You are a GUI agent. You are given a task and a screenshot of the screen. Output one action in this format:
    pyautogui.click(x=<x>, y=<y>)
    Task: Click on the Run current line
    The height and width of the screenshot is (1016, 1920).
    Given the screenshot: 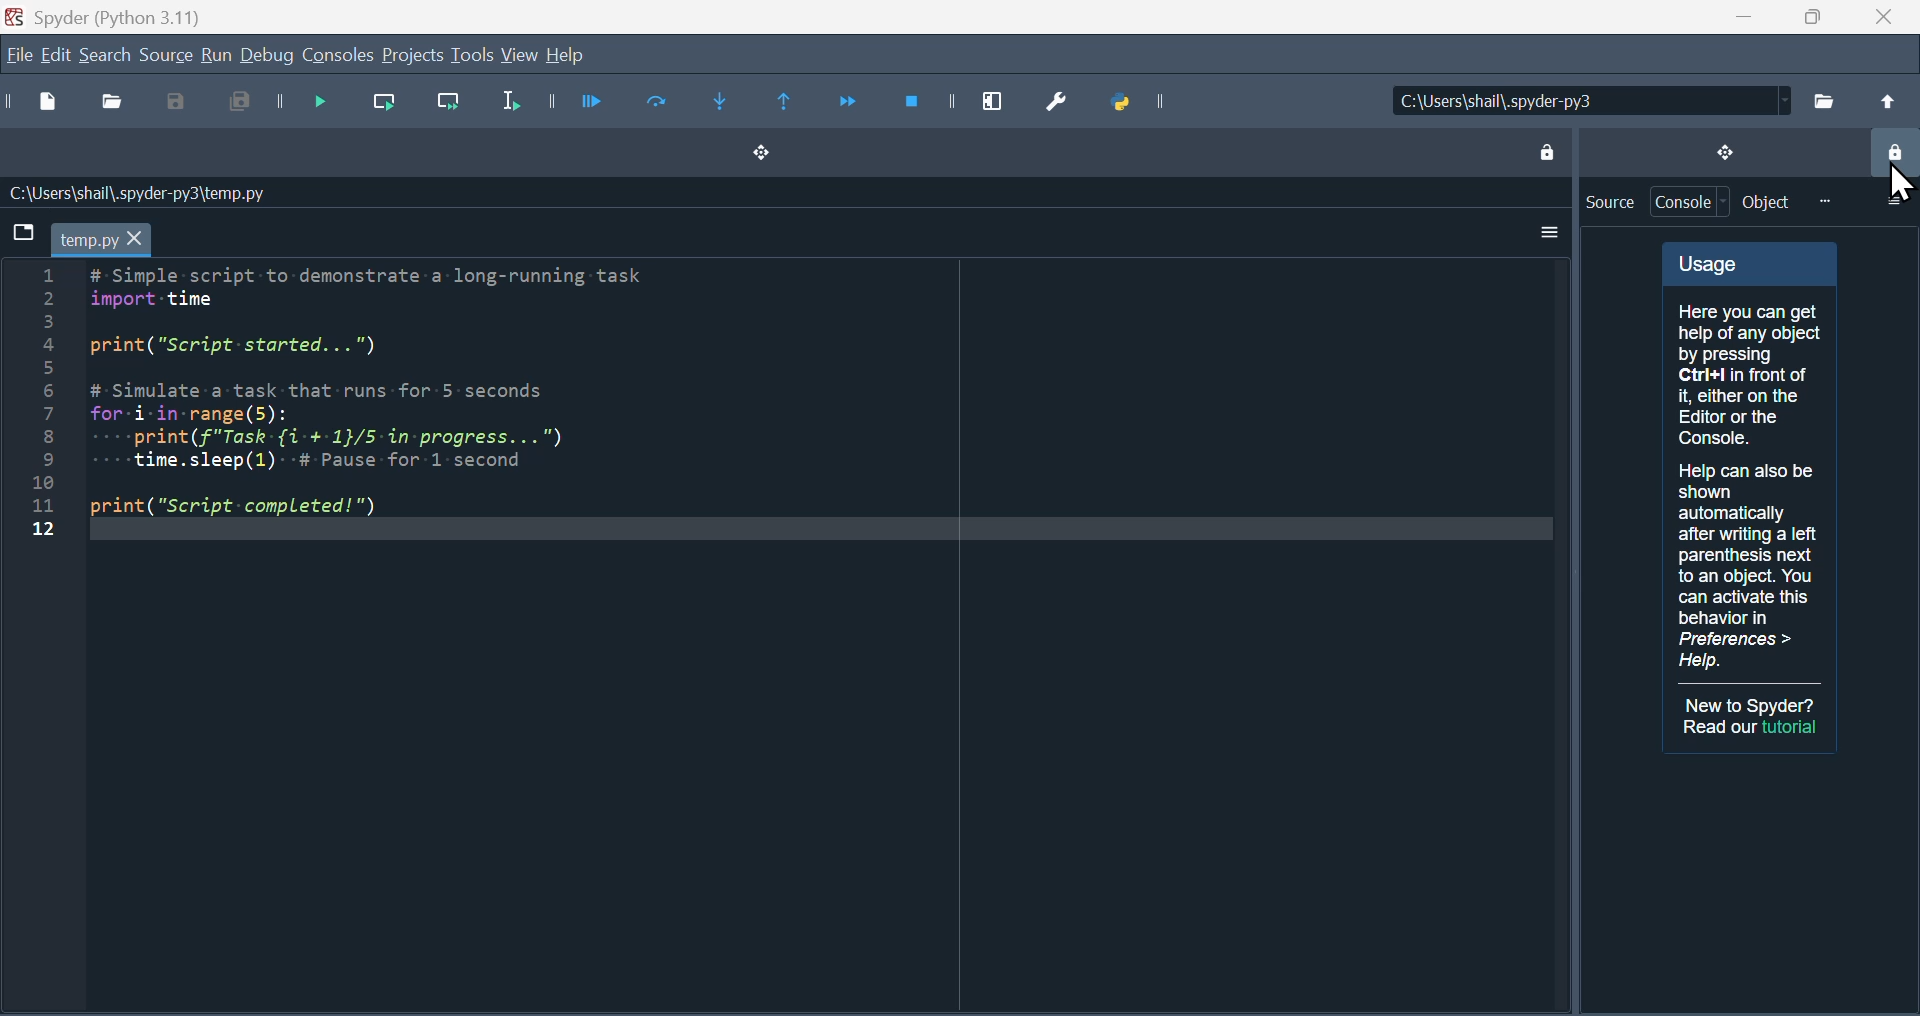 What is the action you would take?
    pyautogui.click(x=387, y=104)
    